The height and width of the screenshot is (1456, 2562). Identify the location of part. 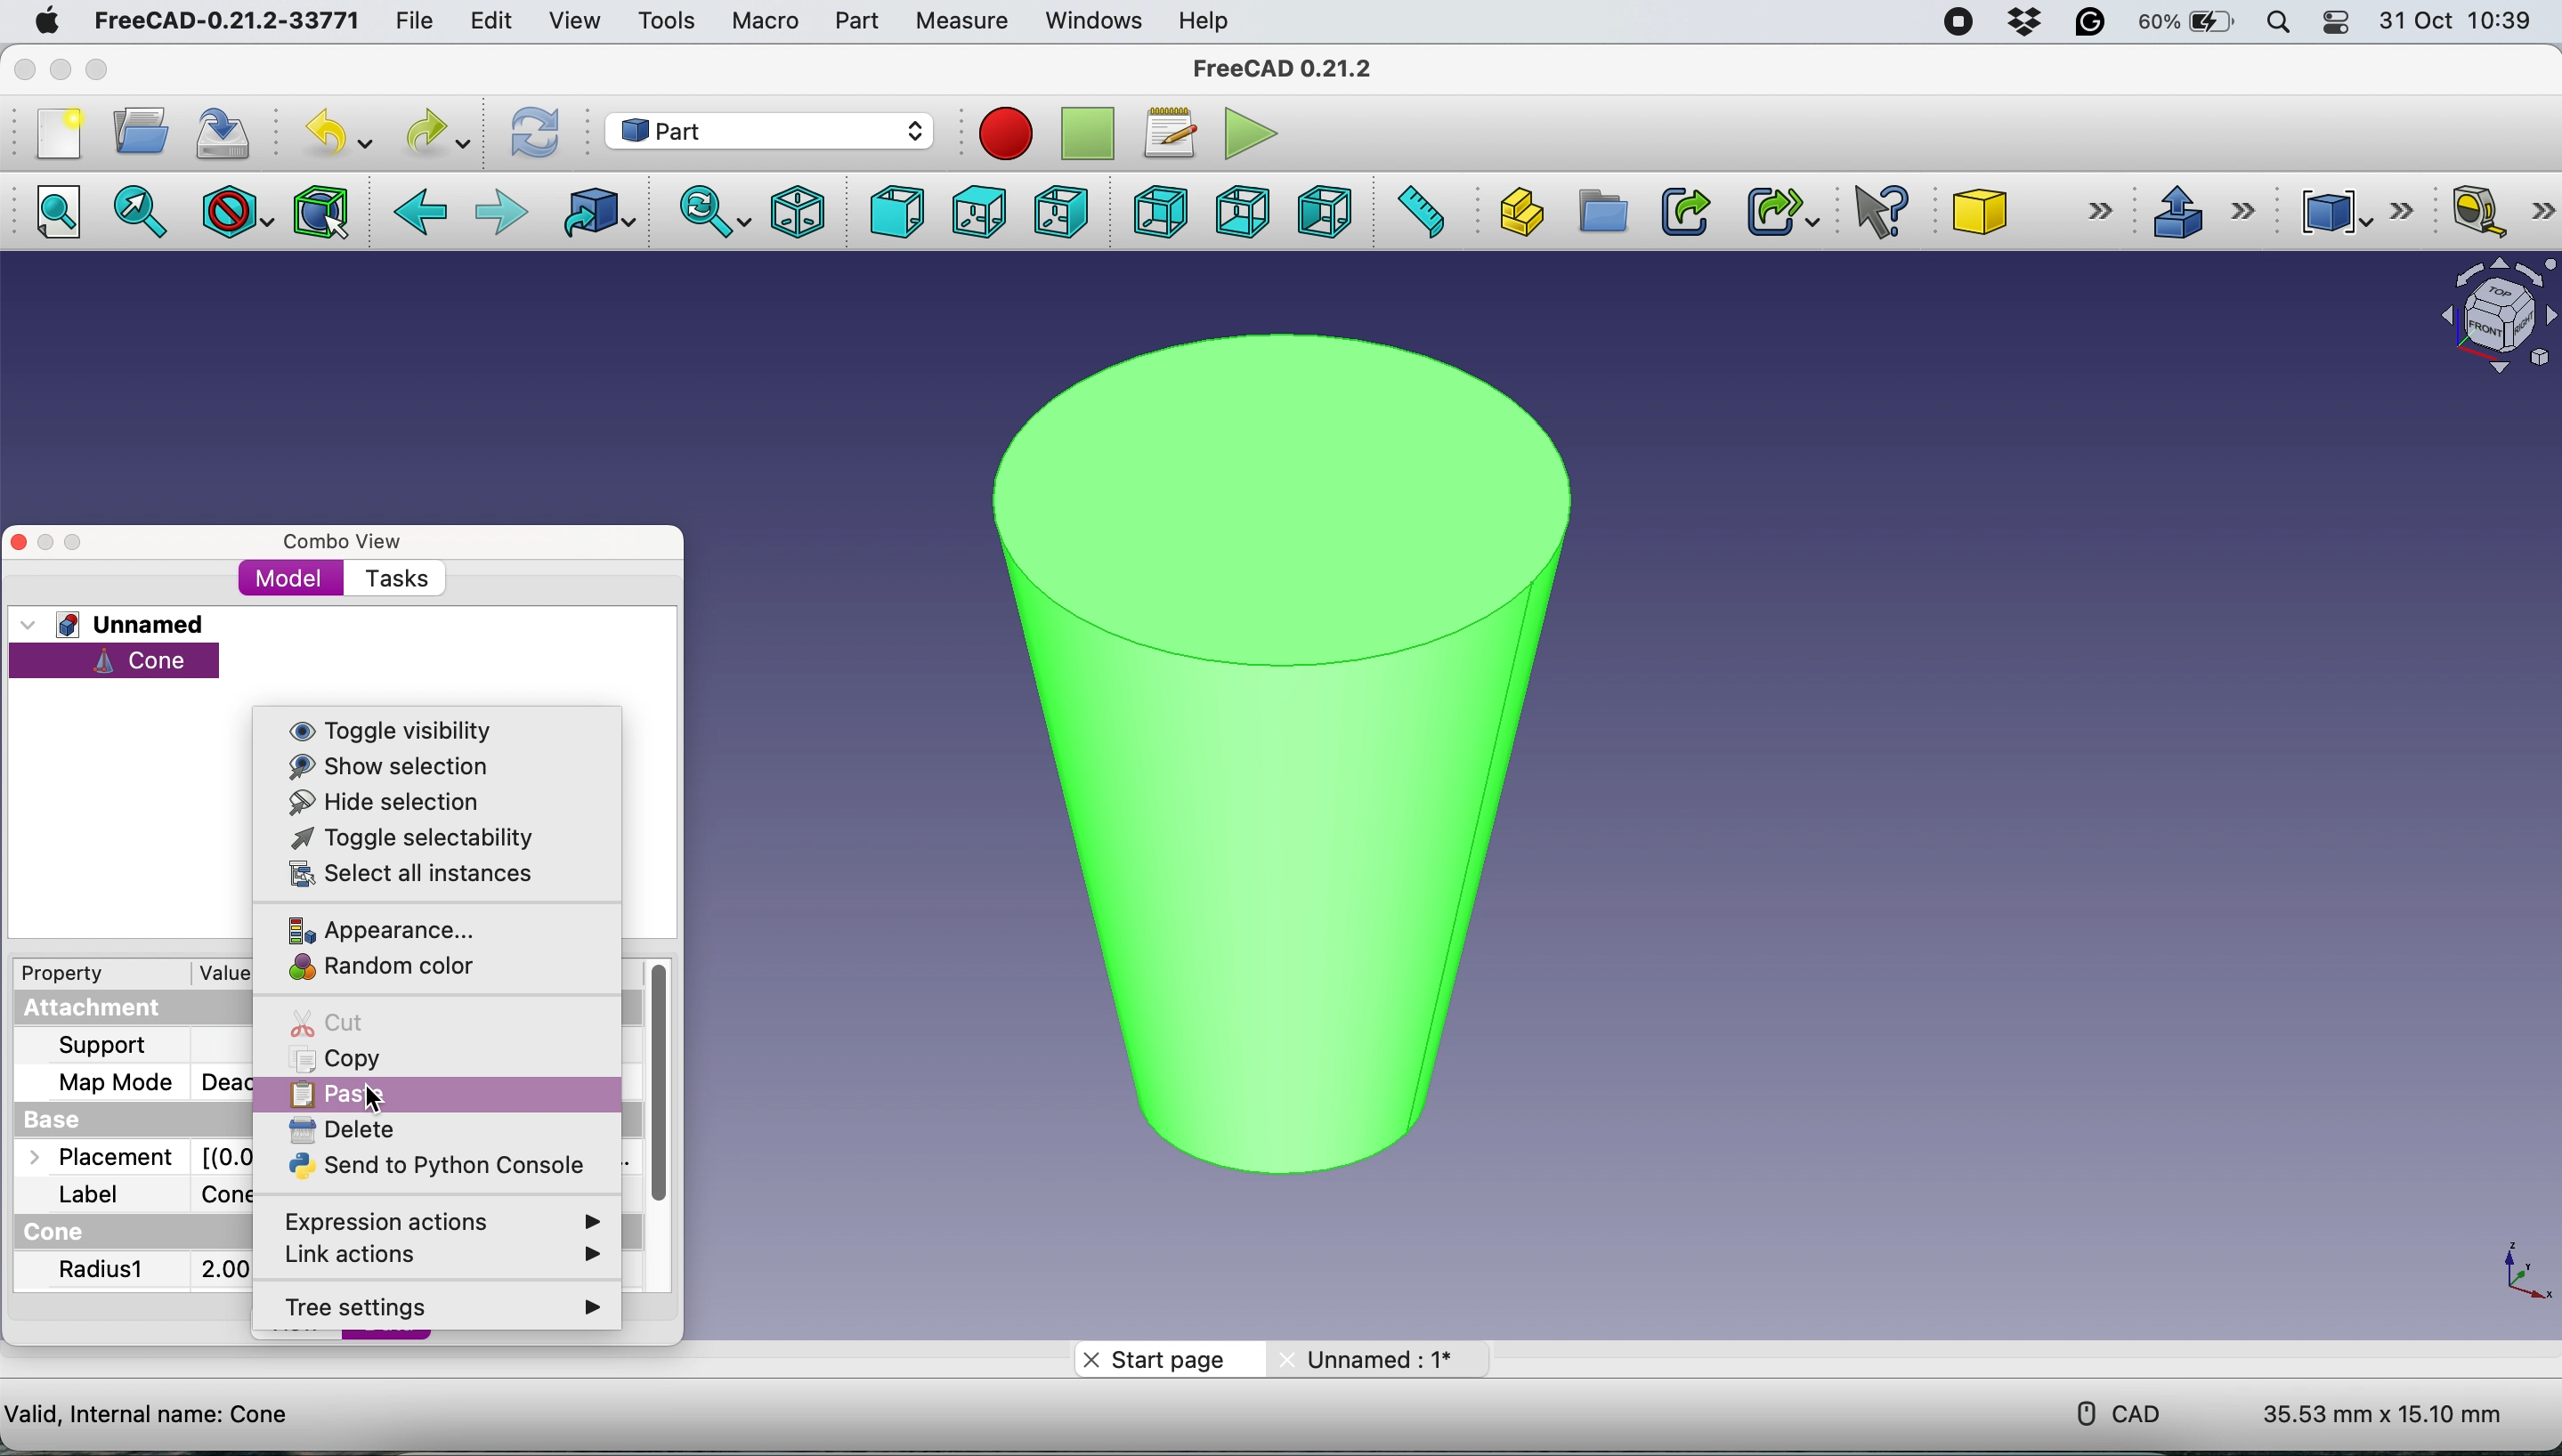
(851, 21).